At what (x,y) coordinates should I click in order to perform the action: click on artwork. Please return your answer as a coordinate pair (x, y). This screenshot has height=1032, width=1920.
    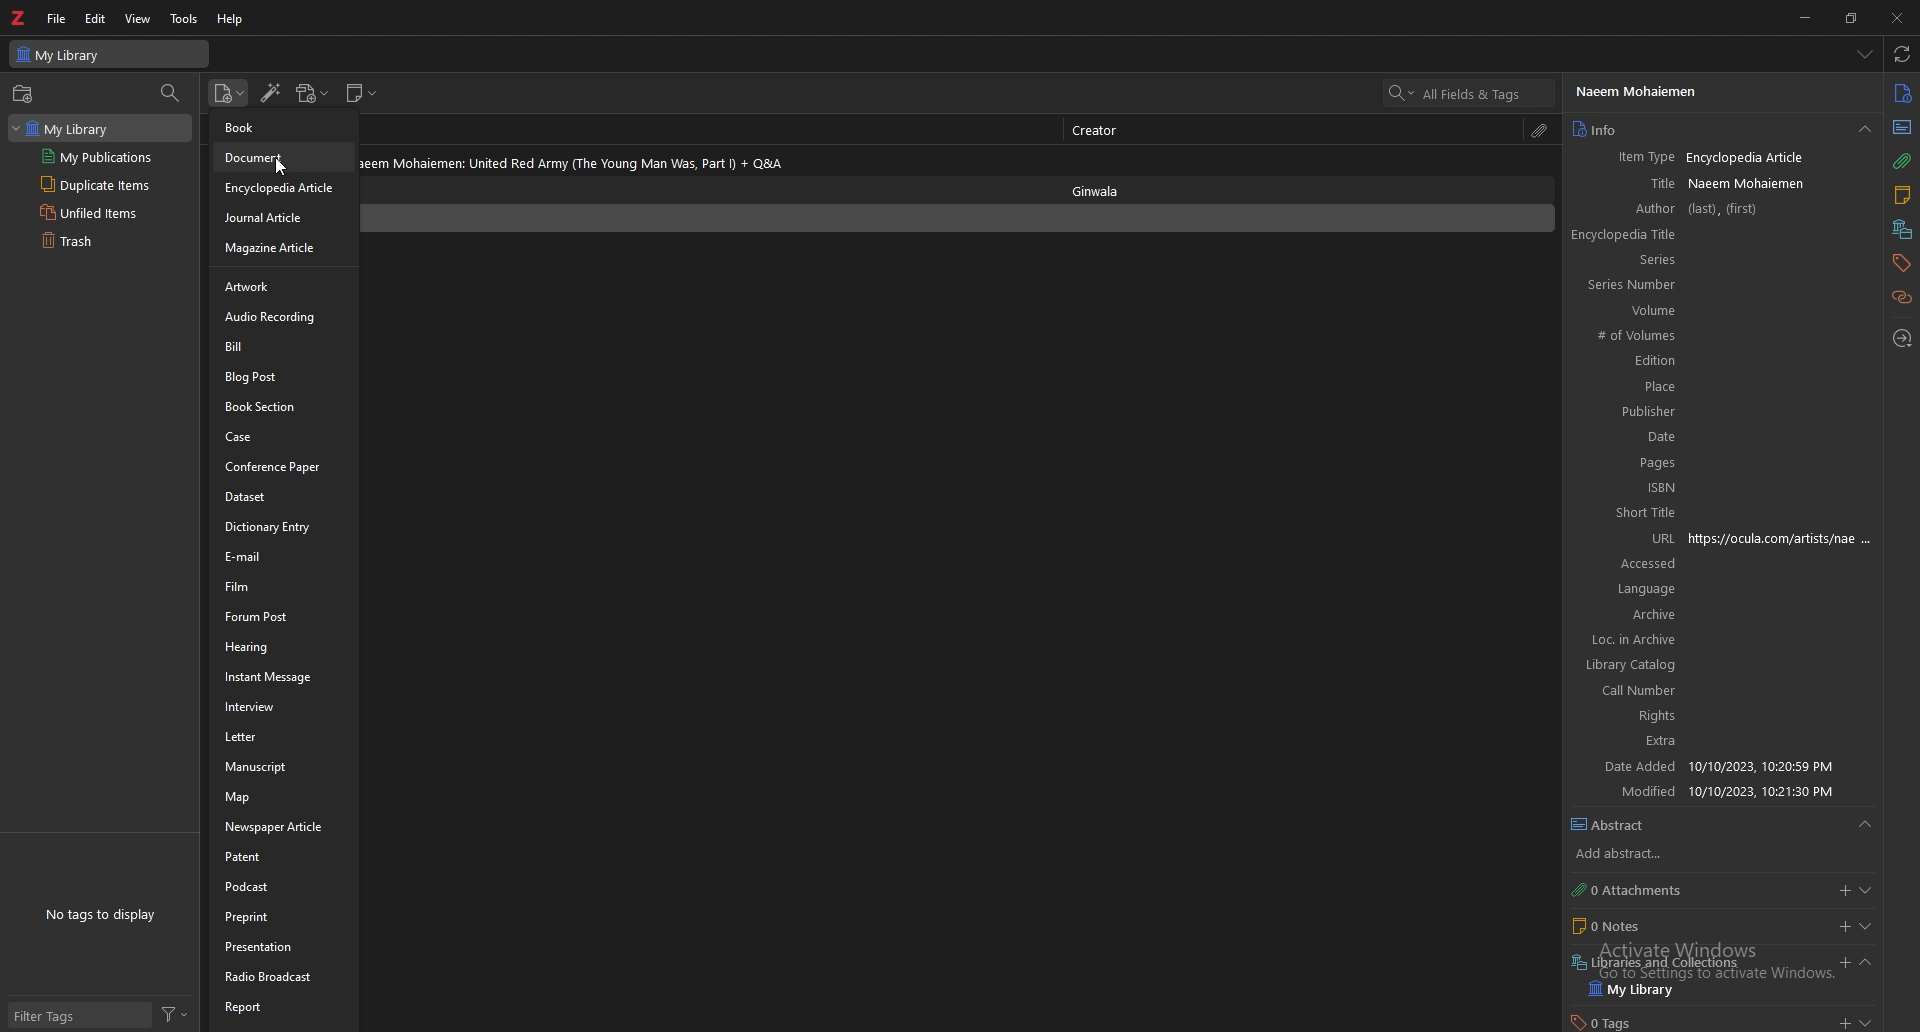
    Looking at the image, I should click on (283, 285).